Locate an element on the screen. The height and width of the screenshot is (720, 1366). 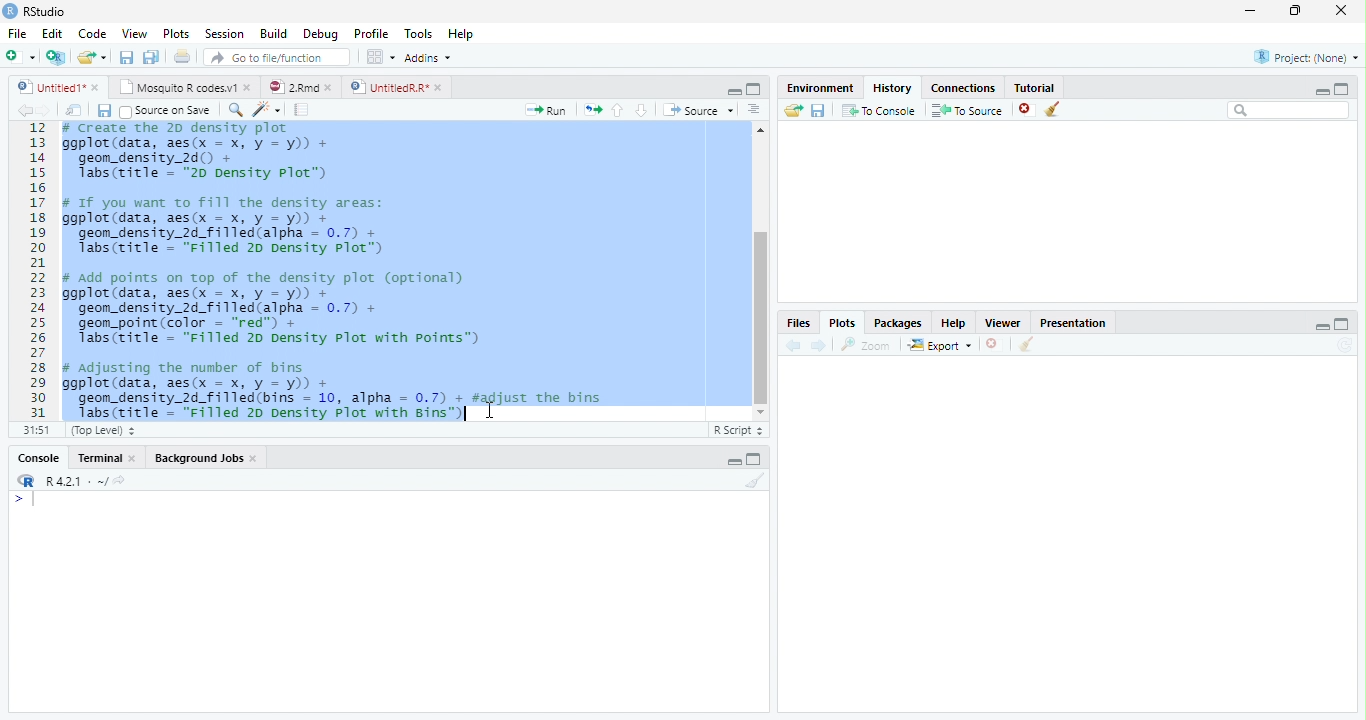
View is located at coordinates (134, 34).